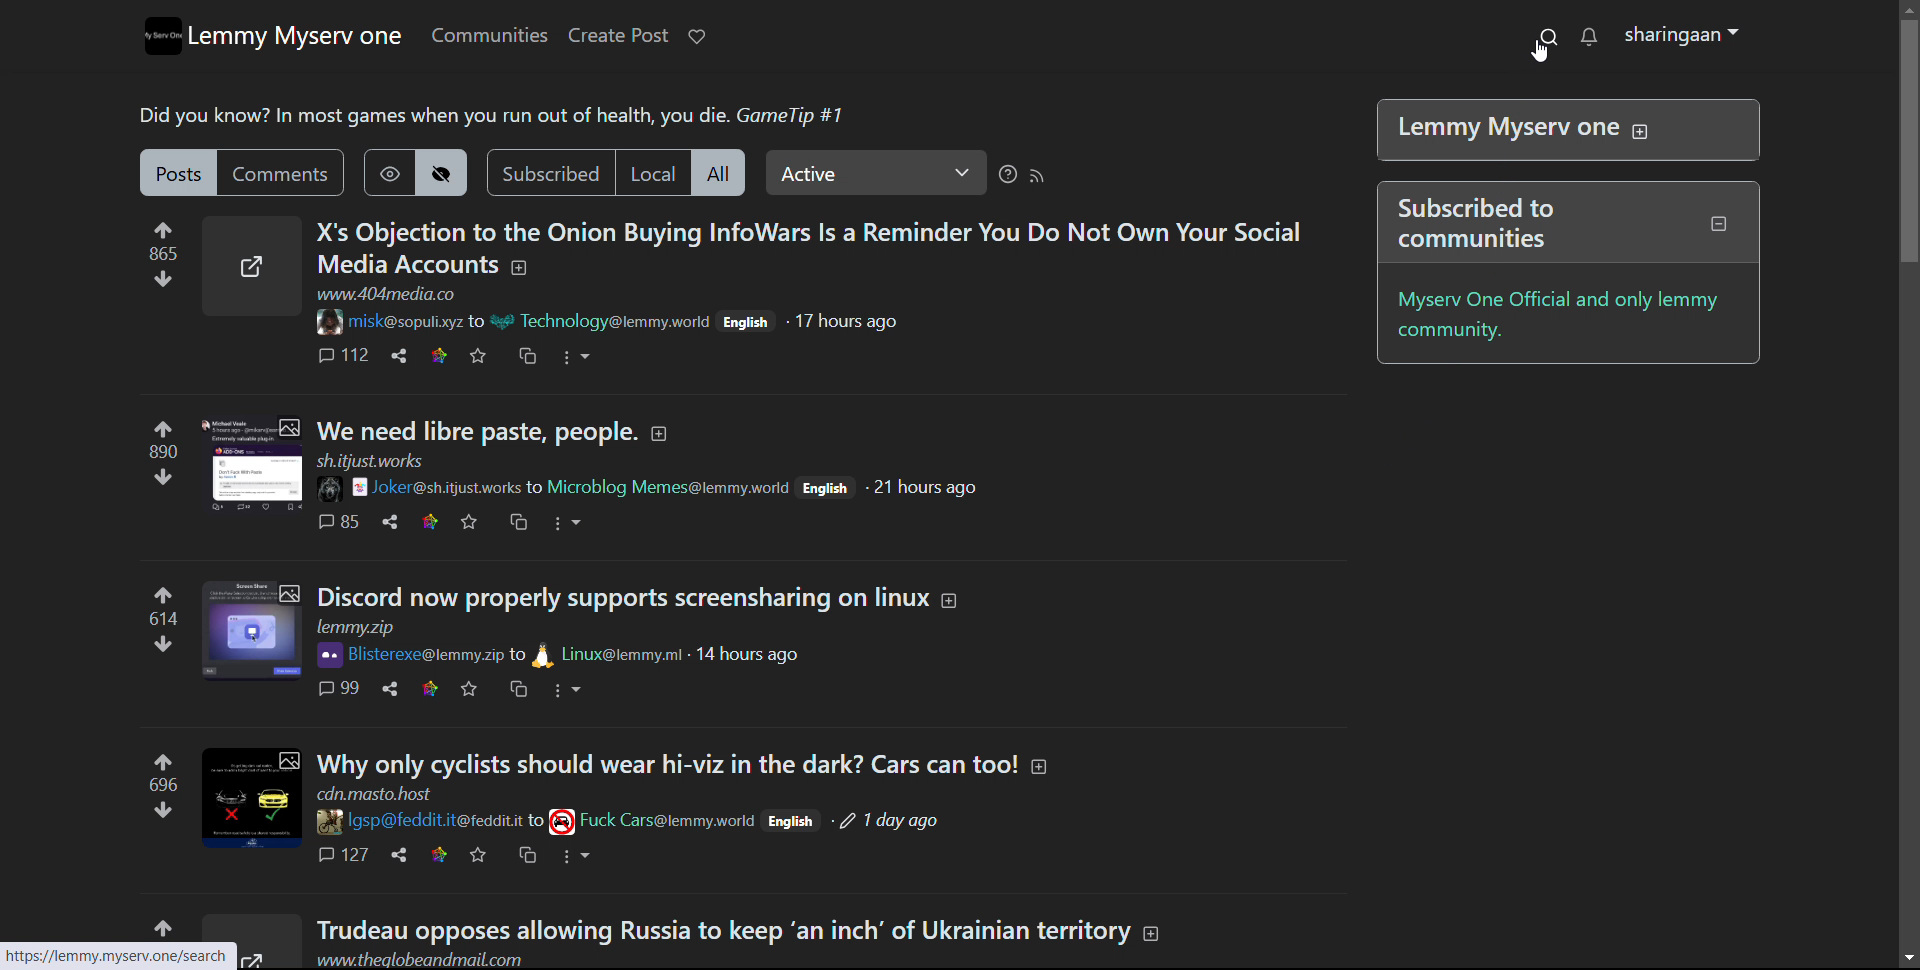 The height and width of the screenshot is (970, 1920). Describe the element at coordinates (1908, 959) in the screenshot. I see `scroll down` at that location.